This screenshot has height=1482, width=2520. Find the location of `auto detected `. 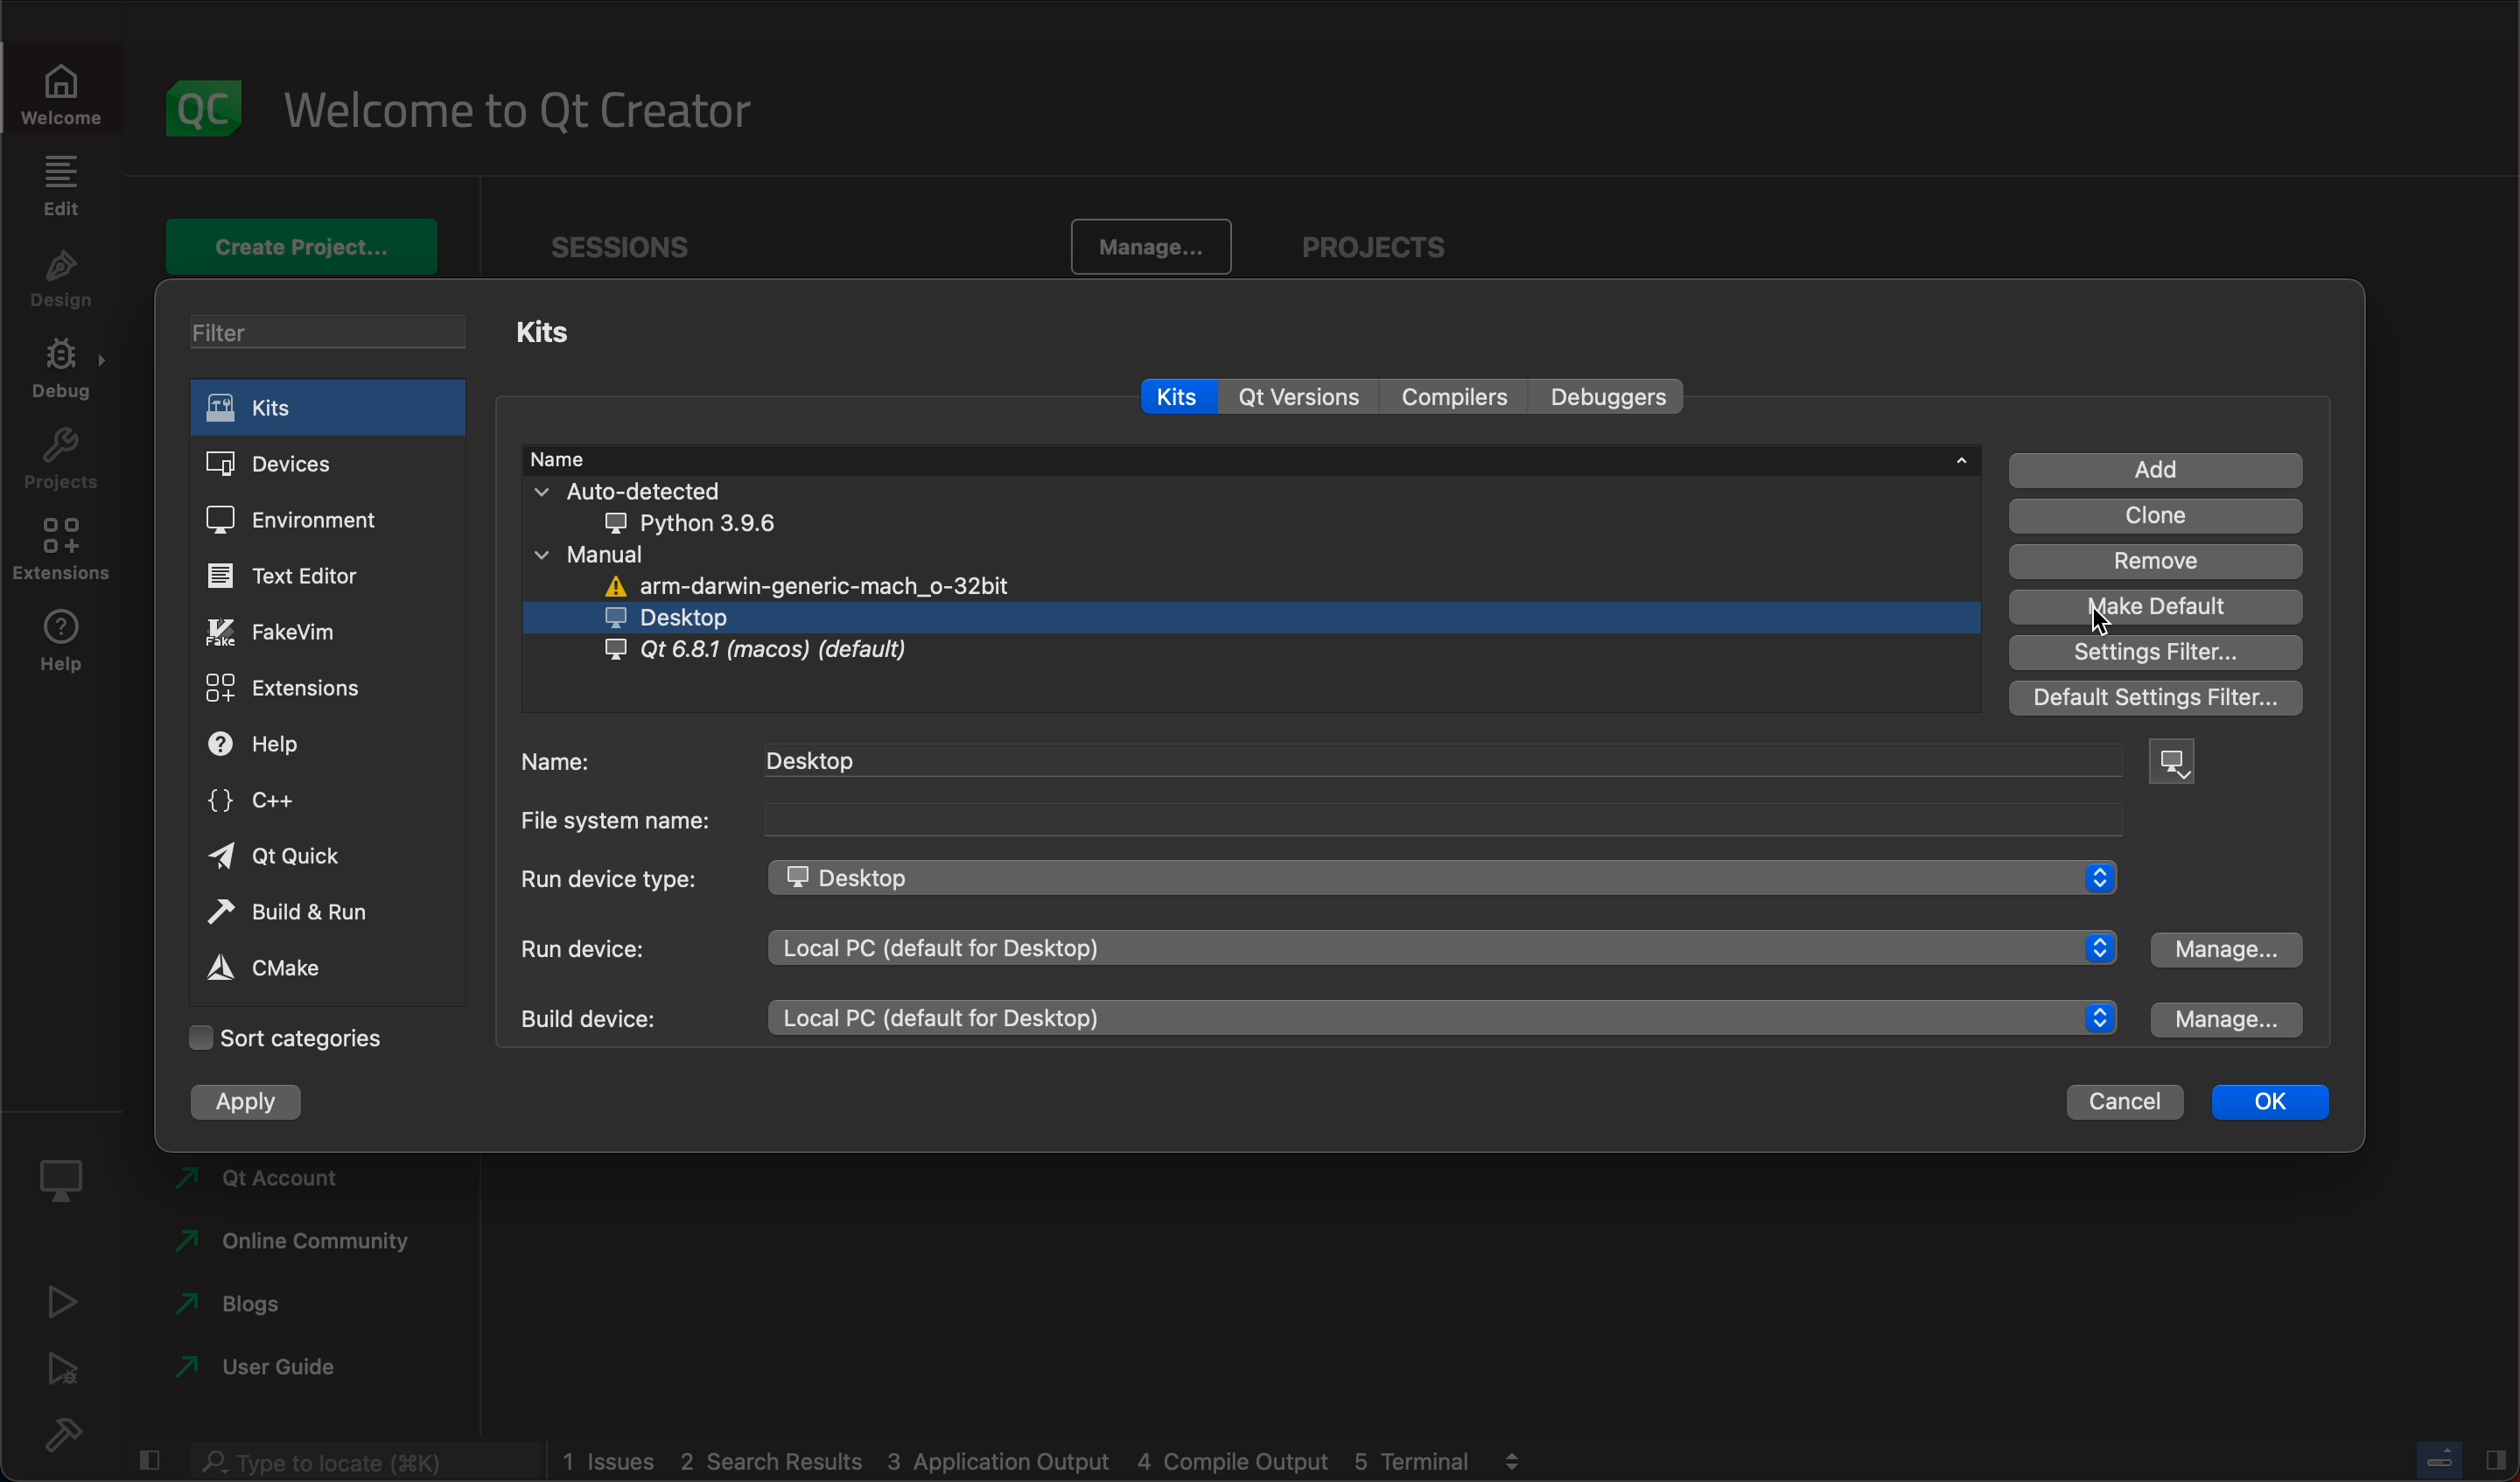

auto detected  is located at coordinates (706, 491).